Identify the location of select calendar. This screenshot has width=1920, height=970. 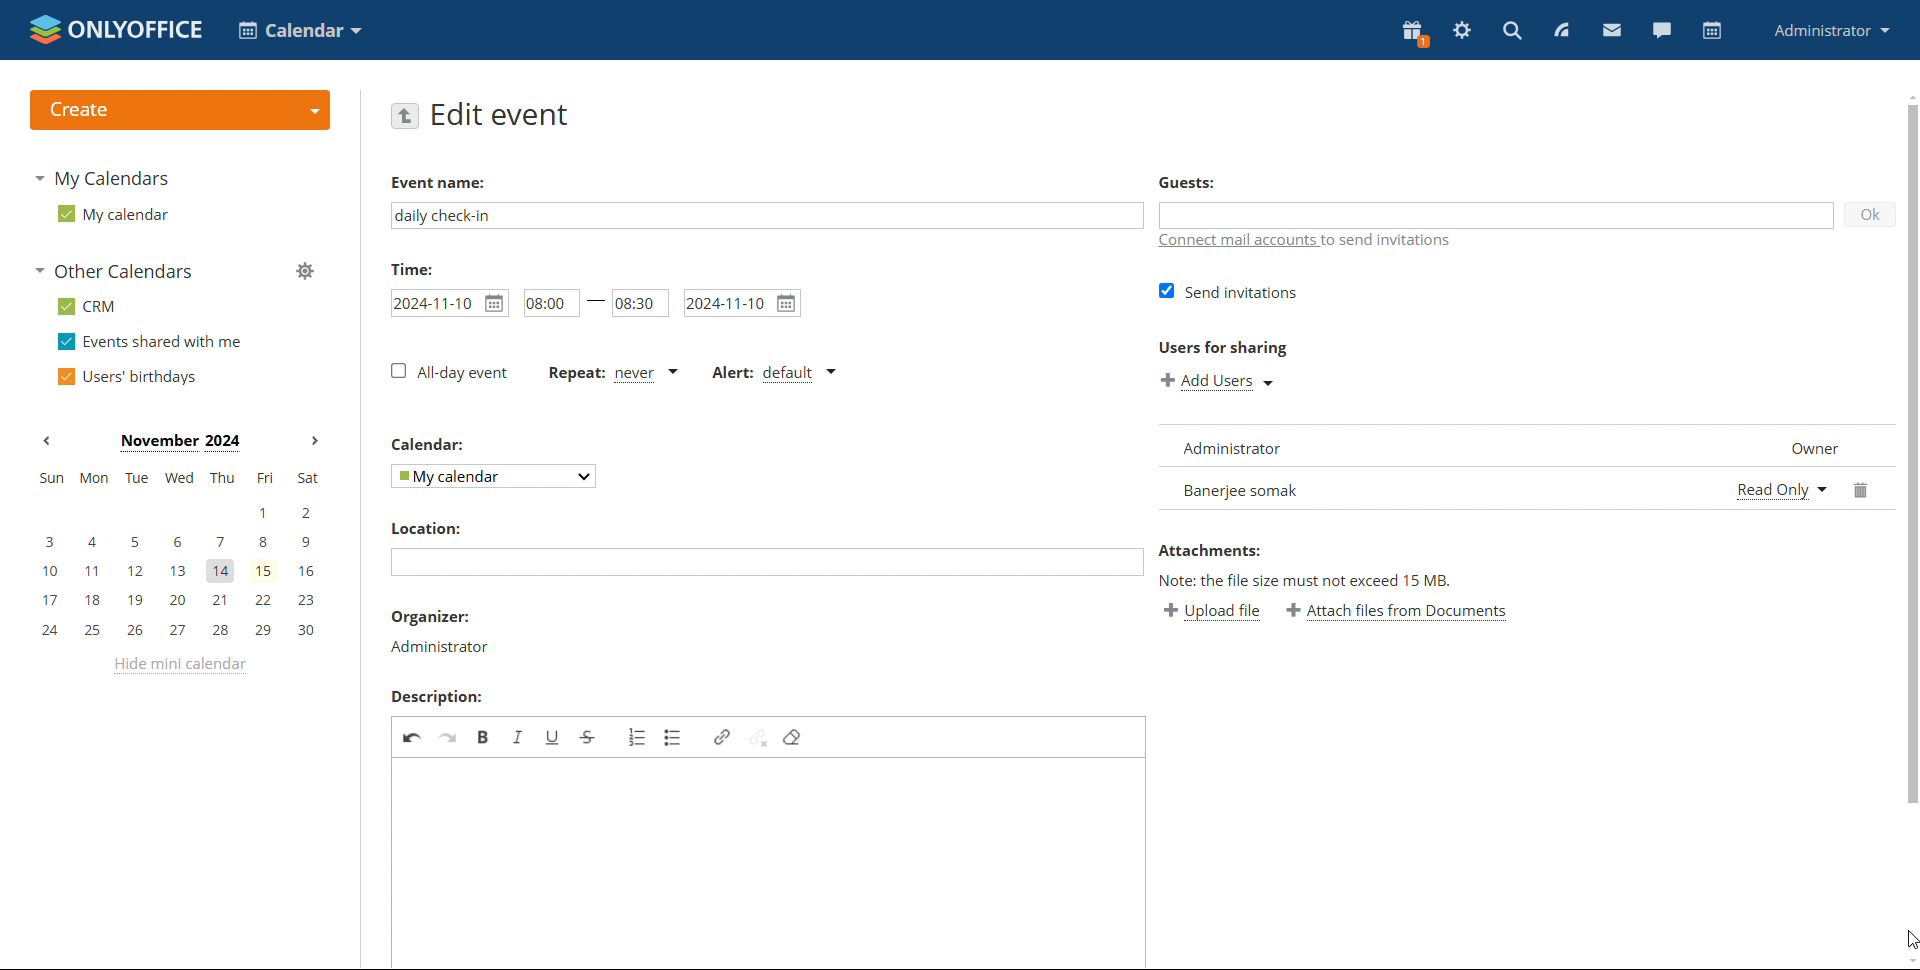
(495, 477).